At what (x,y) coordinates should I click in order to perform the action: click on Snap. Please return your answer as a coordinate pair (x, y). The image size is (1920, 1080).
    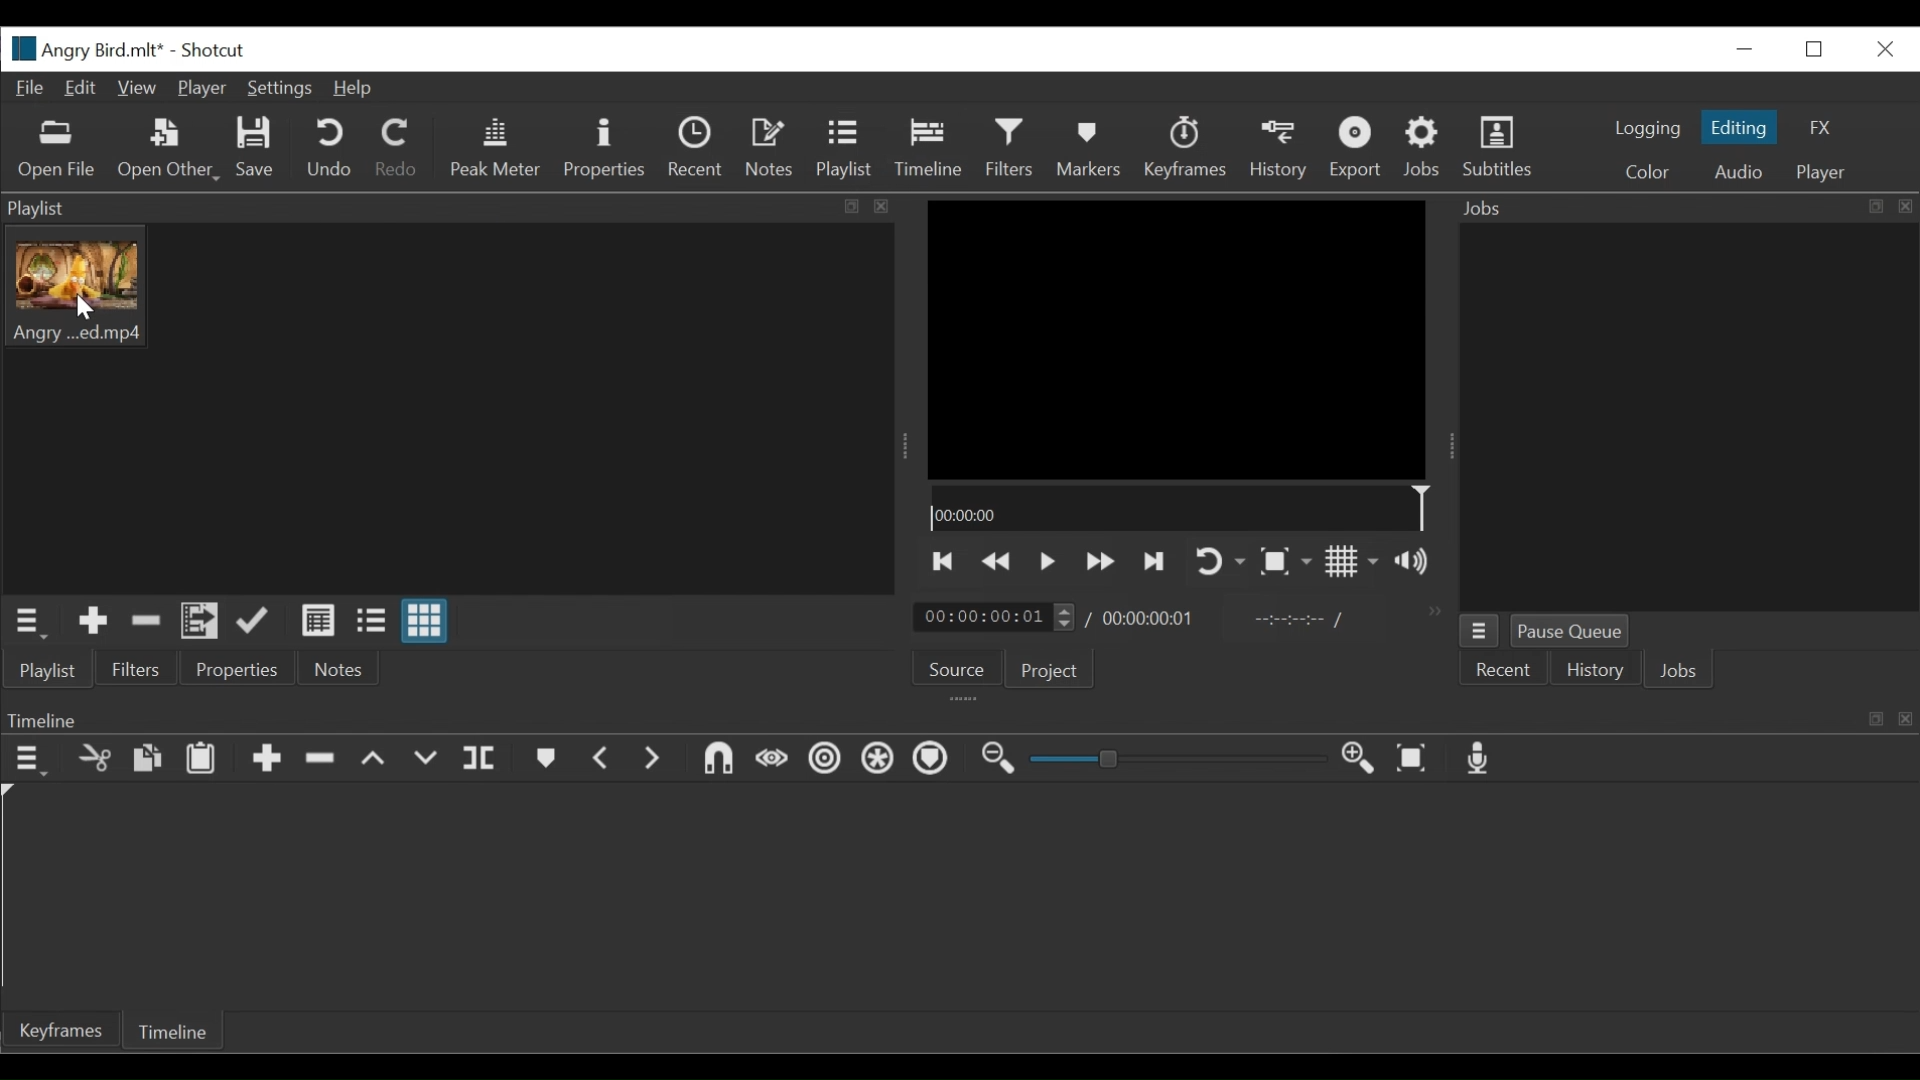
    Looking at the image, I should click on (713, 759).